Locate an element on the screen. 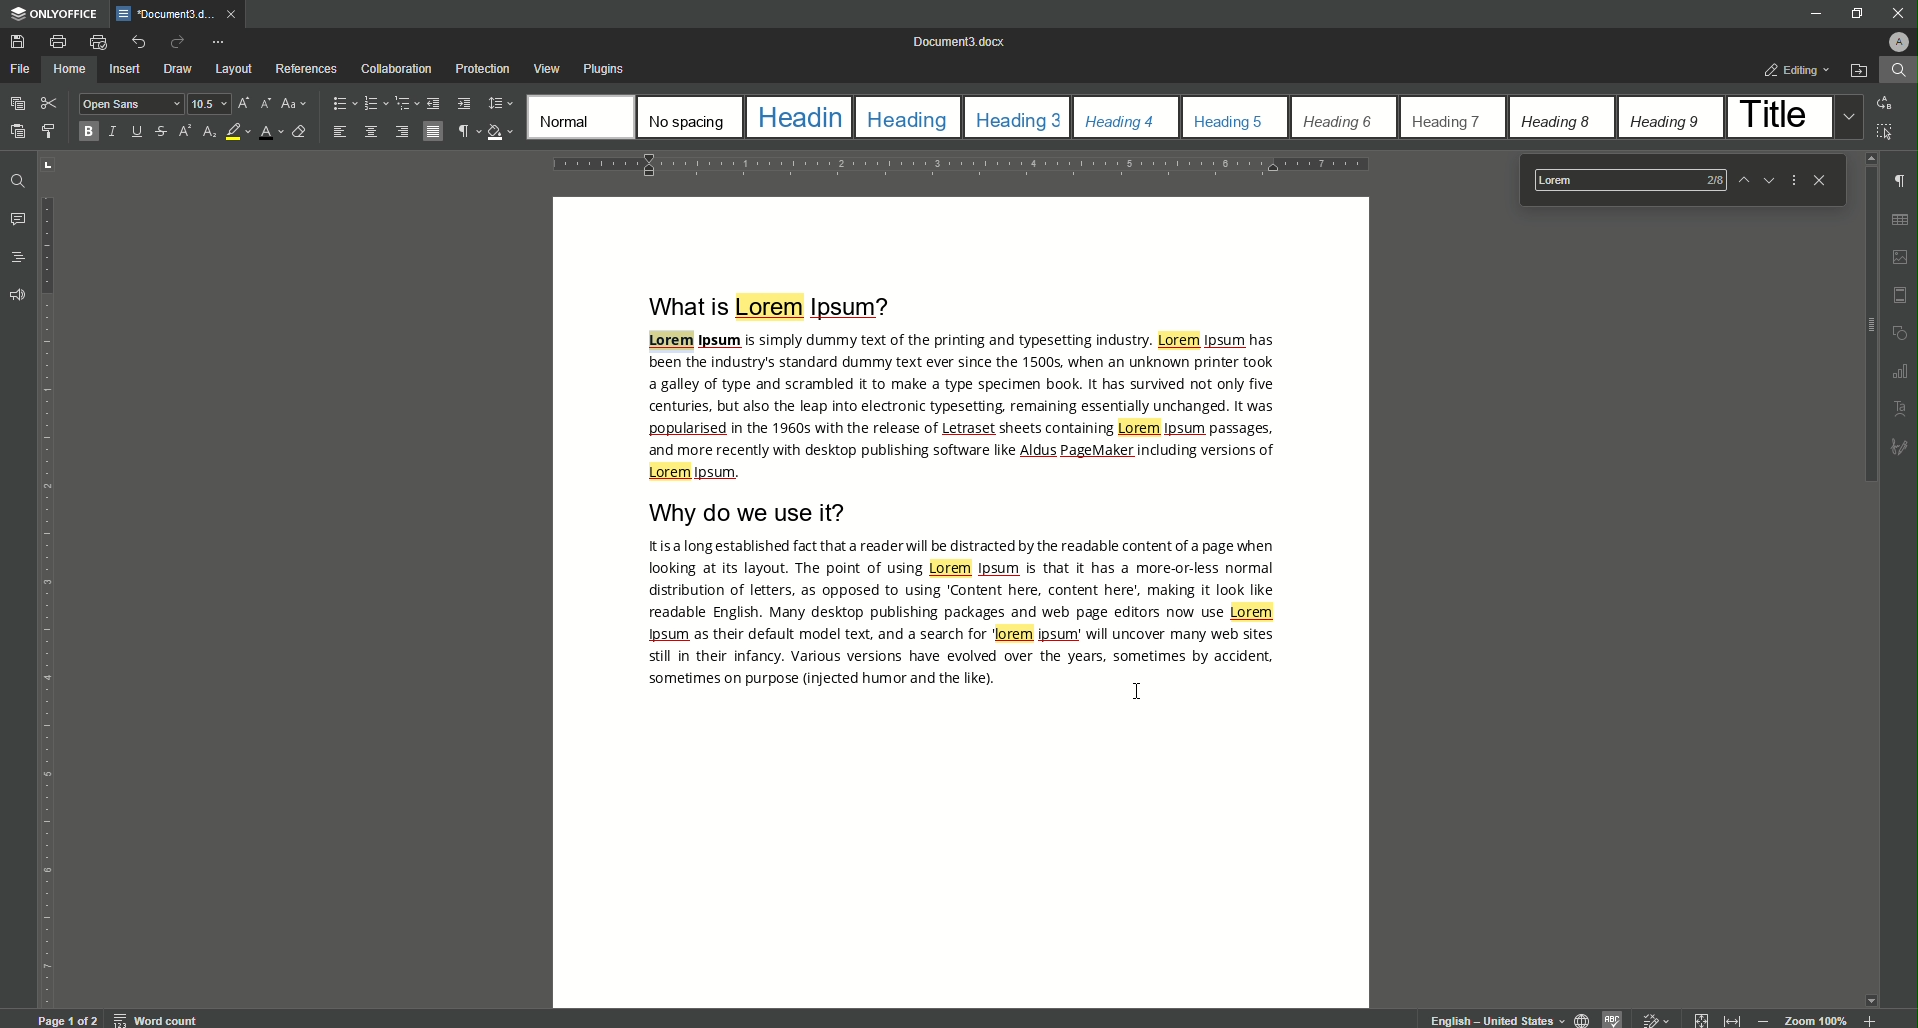 The height and width of the screenshot is (1028, 1918). Page 1 of 2 is located at coordinates (65, 1021).